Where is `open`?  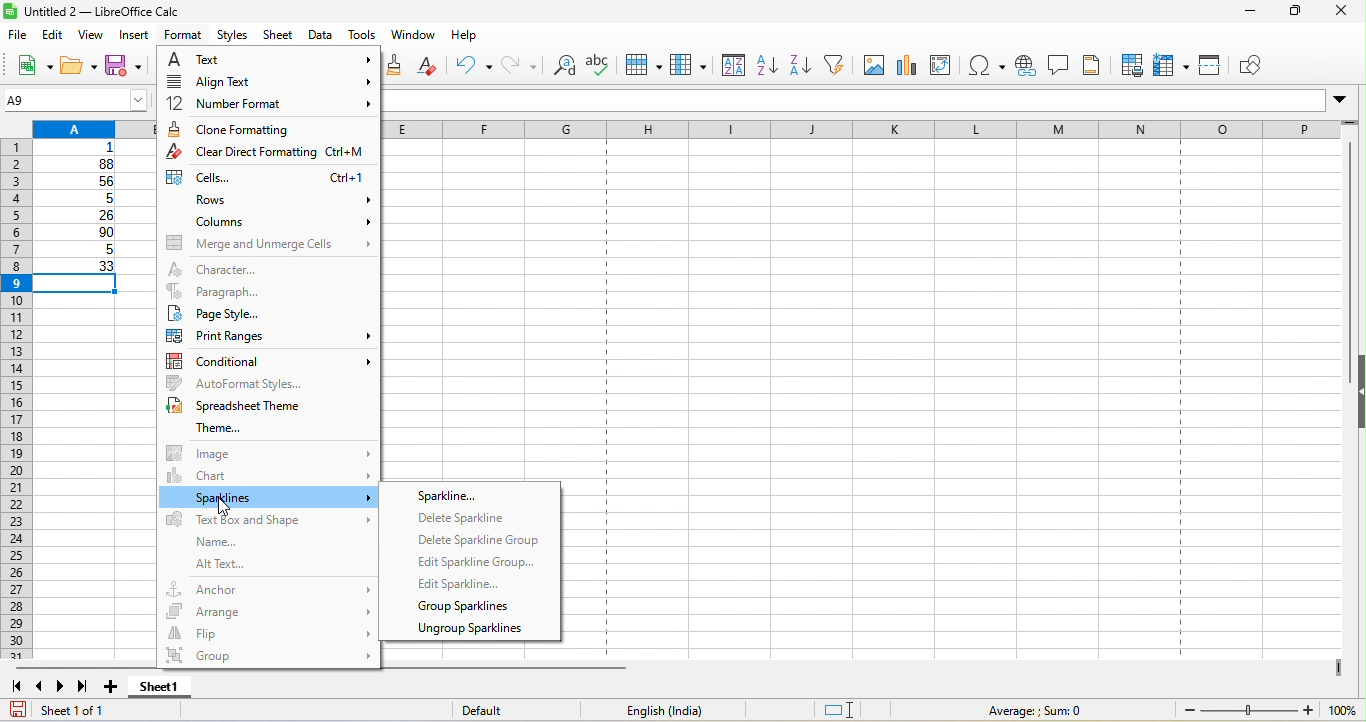
open is located at coordinates (80, 67).